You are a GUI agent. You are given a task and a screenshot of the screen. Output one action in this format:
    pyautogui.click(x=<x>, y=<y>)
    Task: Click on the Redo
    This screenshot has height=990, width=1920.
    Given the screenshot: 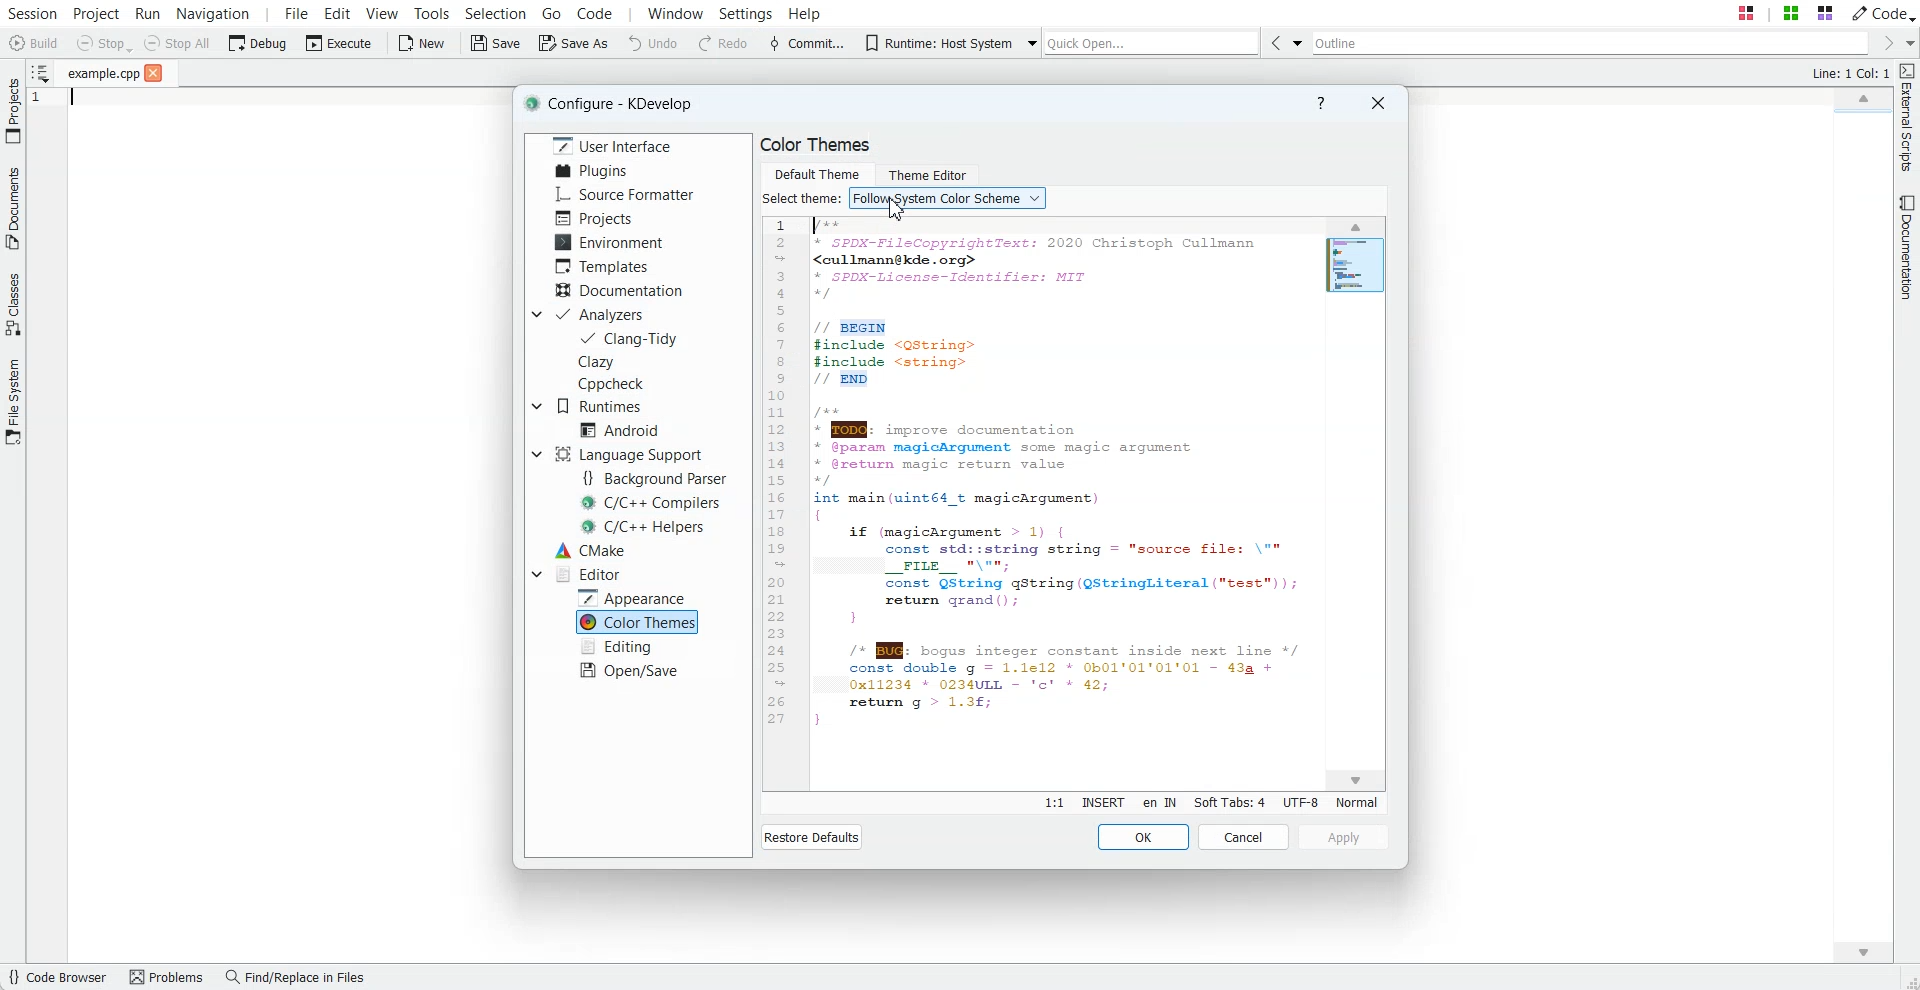 What is the action you would take?
    pyautogui.click(x=724, y=44)
    